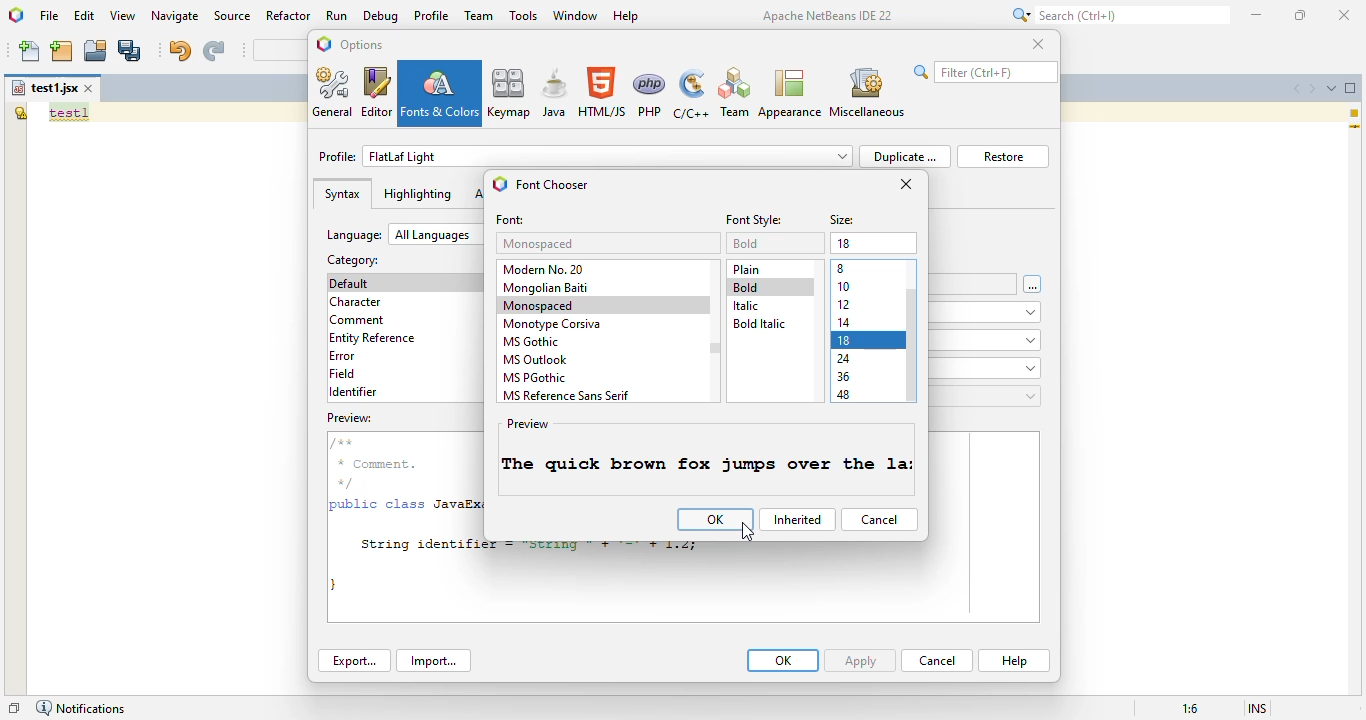 Image resolution: width=1366 pixels, height=720 pixels. Describe the element at coordinates (846, 323) in the screenshot. I see `14` at that location.